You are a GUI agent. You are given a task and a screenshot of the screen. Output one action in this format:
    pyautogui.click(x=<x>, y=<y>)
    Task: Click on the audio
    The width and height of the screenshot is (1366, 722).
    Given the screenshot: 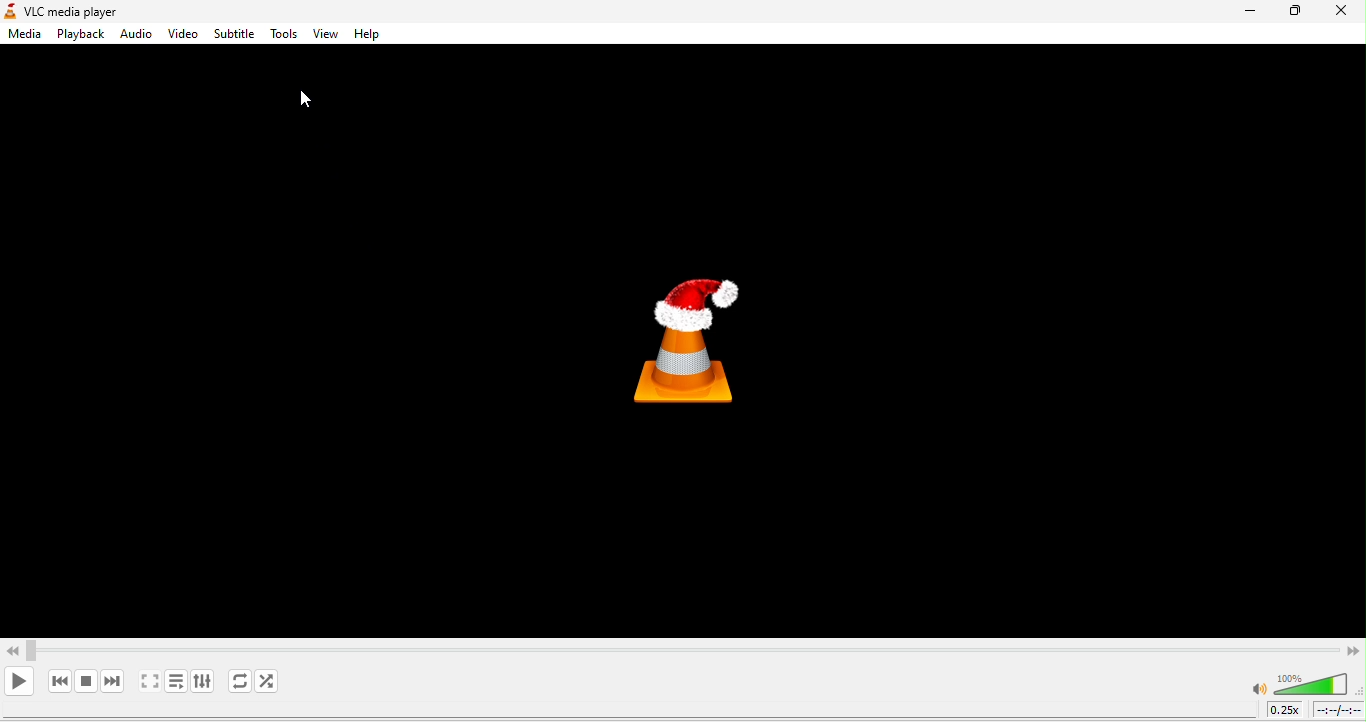 What is the action you would take?
    pyautogui.click(x=137, y=34)
    